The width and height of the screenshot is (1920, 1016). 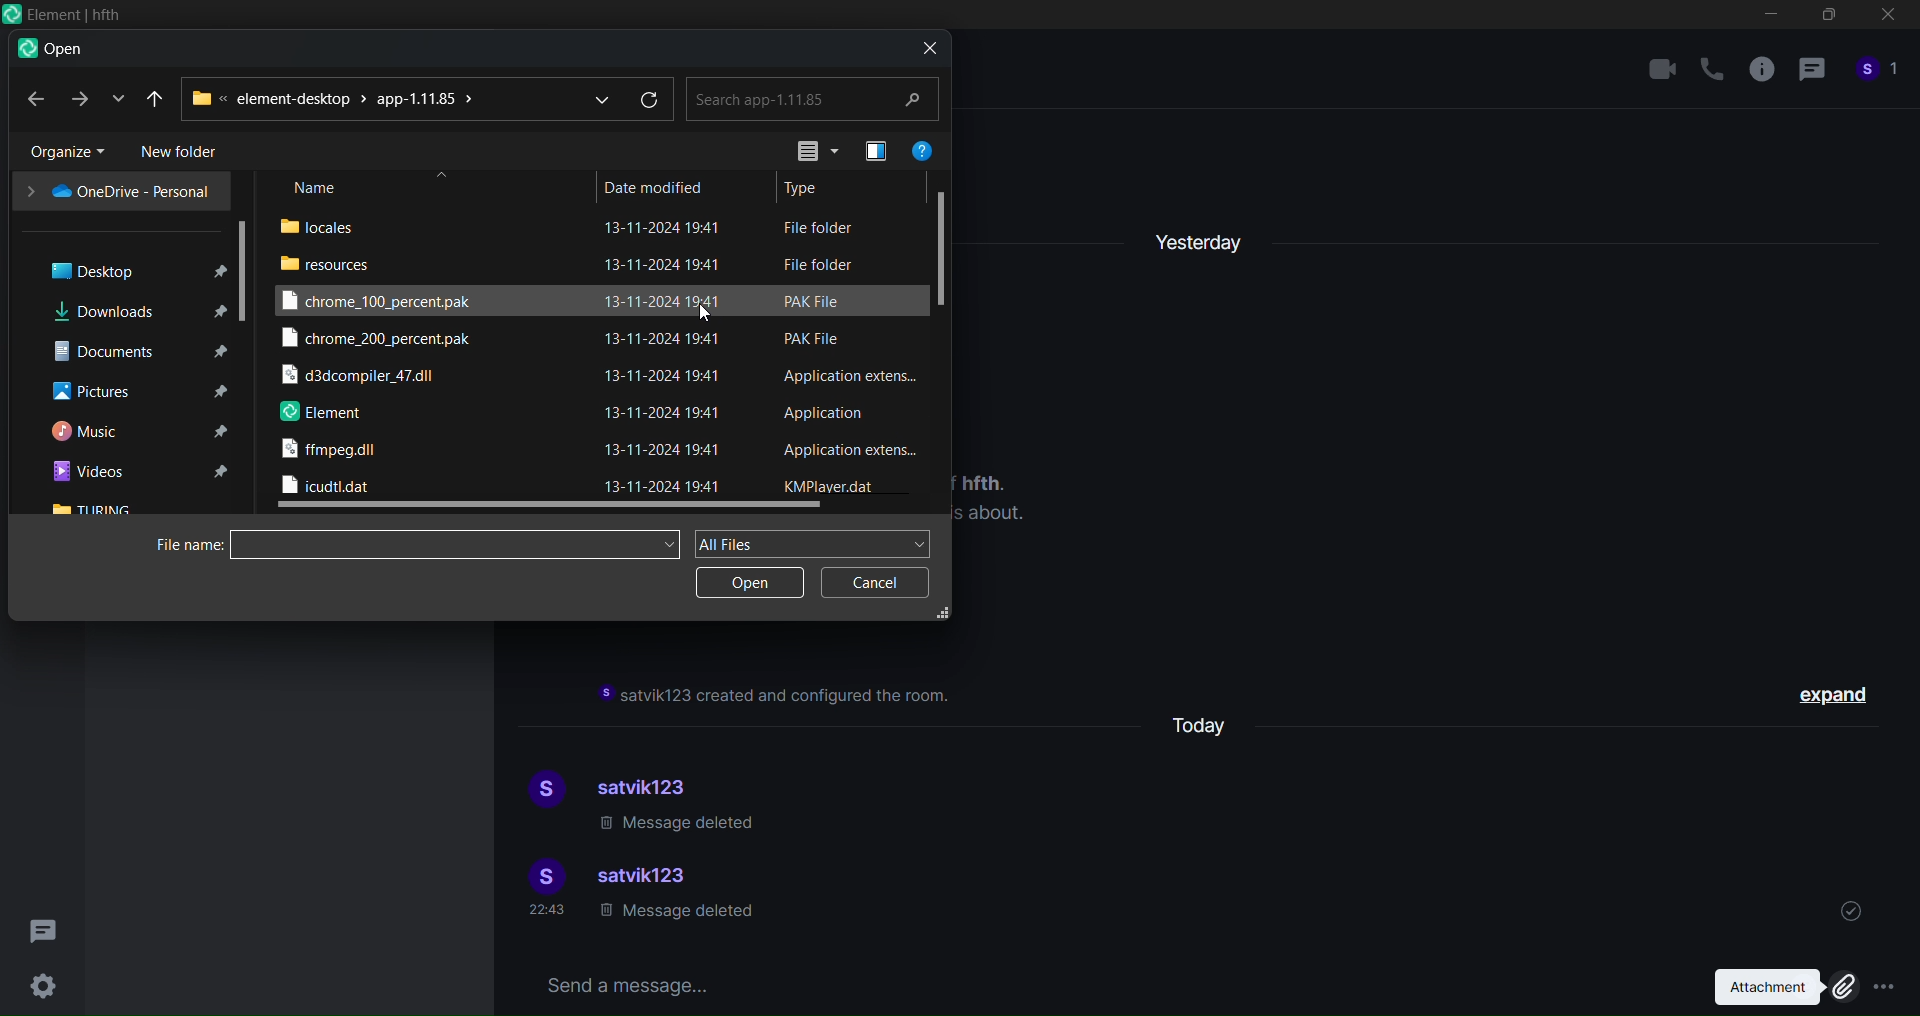 What do you see at coordinates (1878, 75) in the screenshot?
I see `people` at bounding box center [1878, 75].